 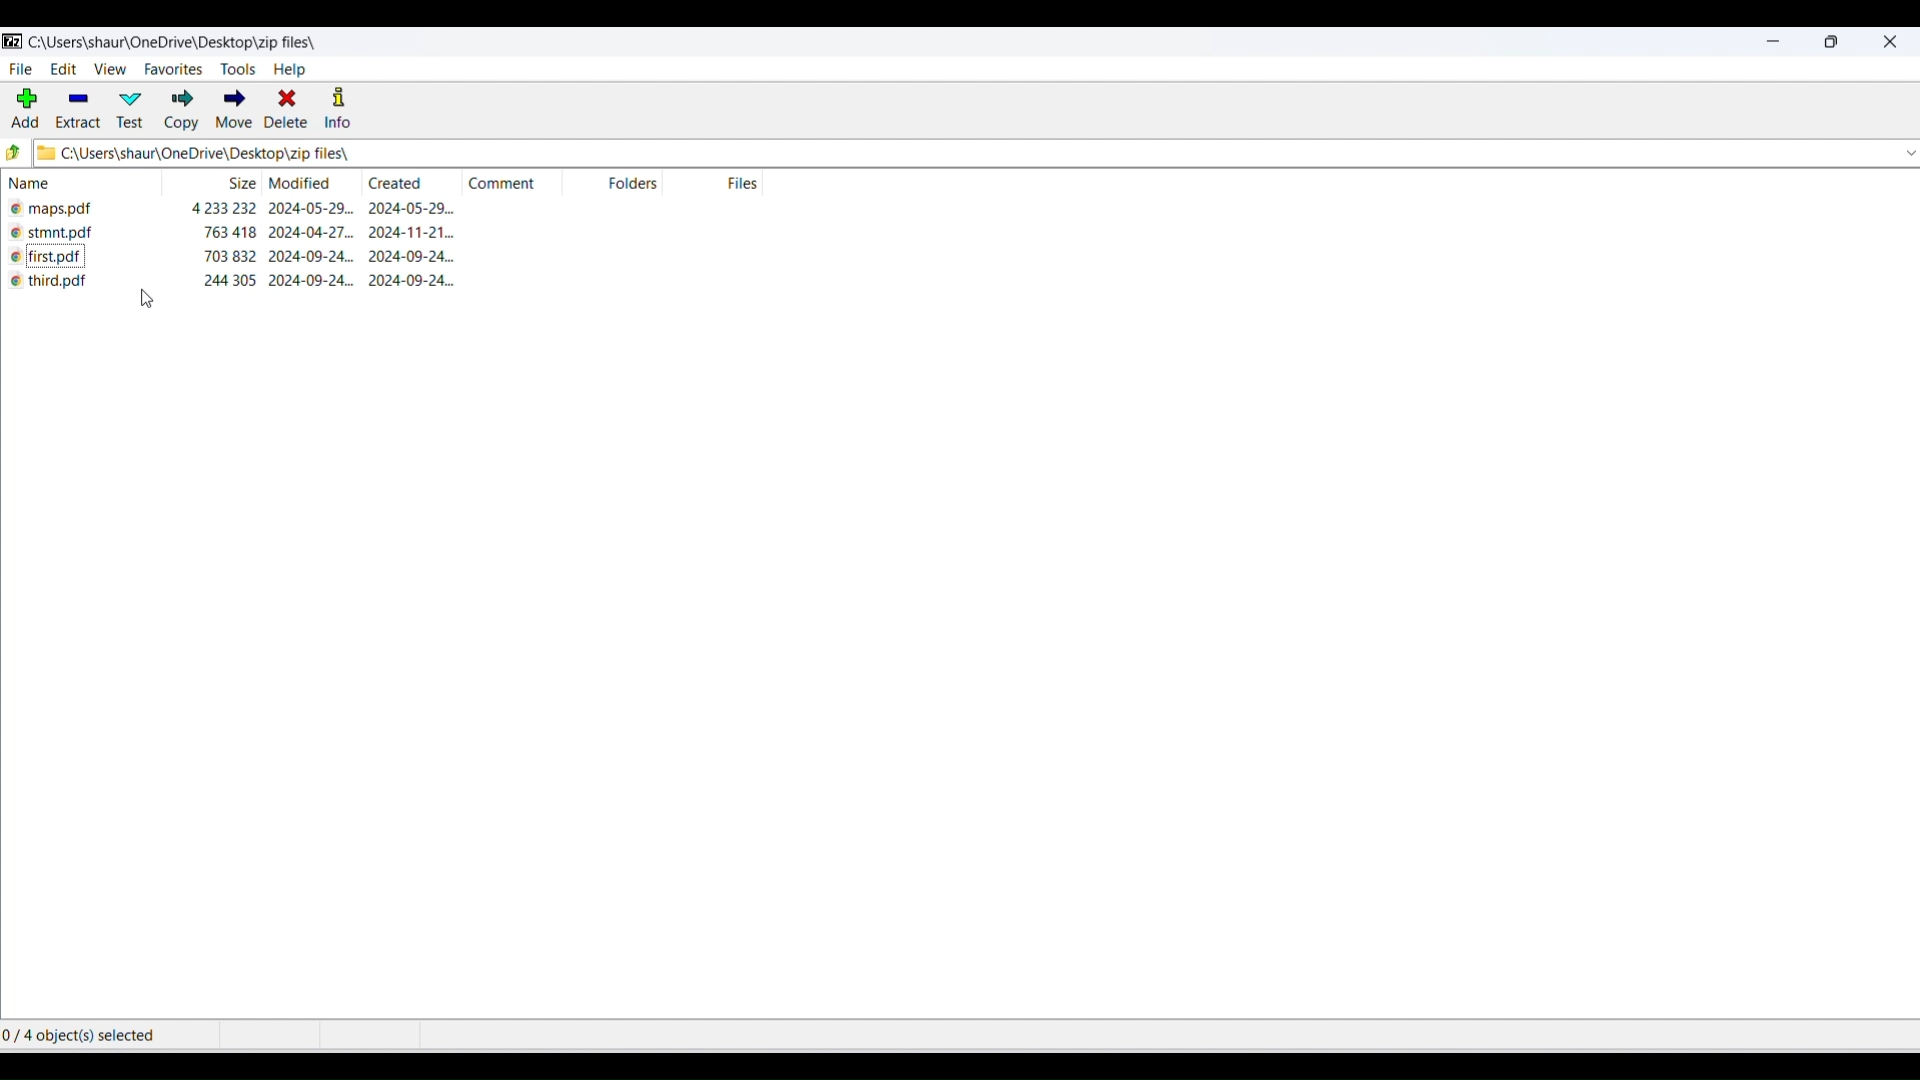 I want to click on view, so click(x=109, y=69).